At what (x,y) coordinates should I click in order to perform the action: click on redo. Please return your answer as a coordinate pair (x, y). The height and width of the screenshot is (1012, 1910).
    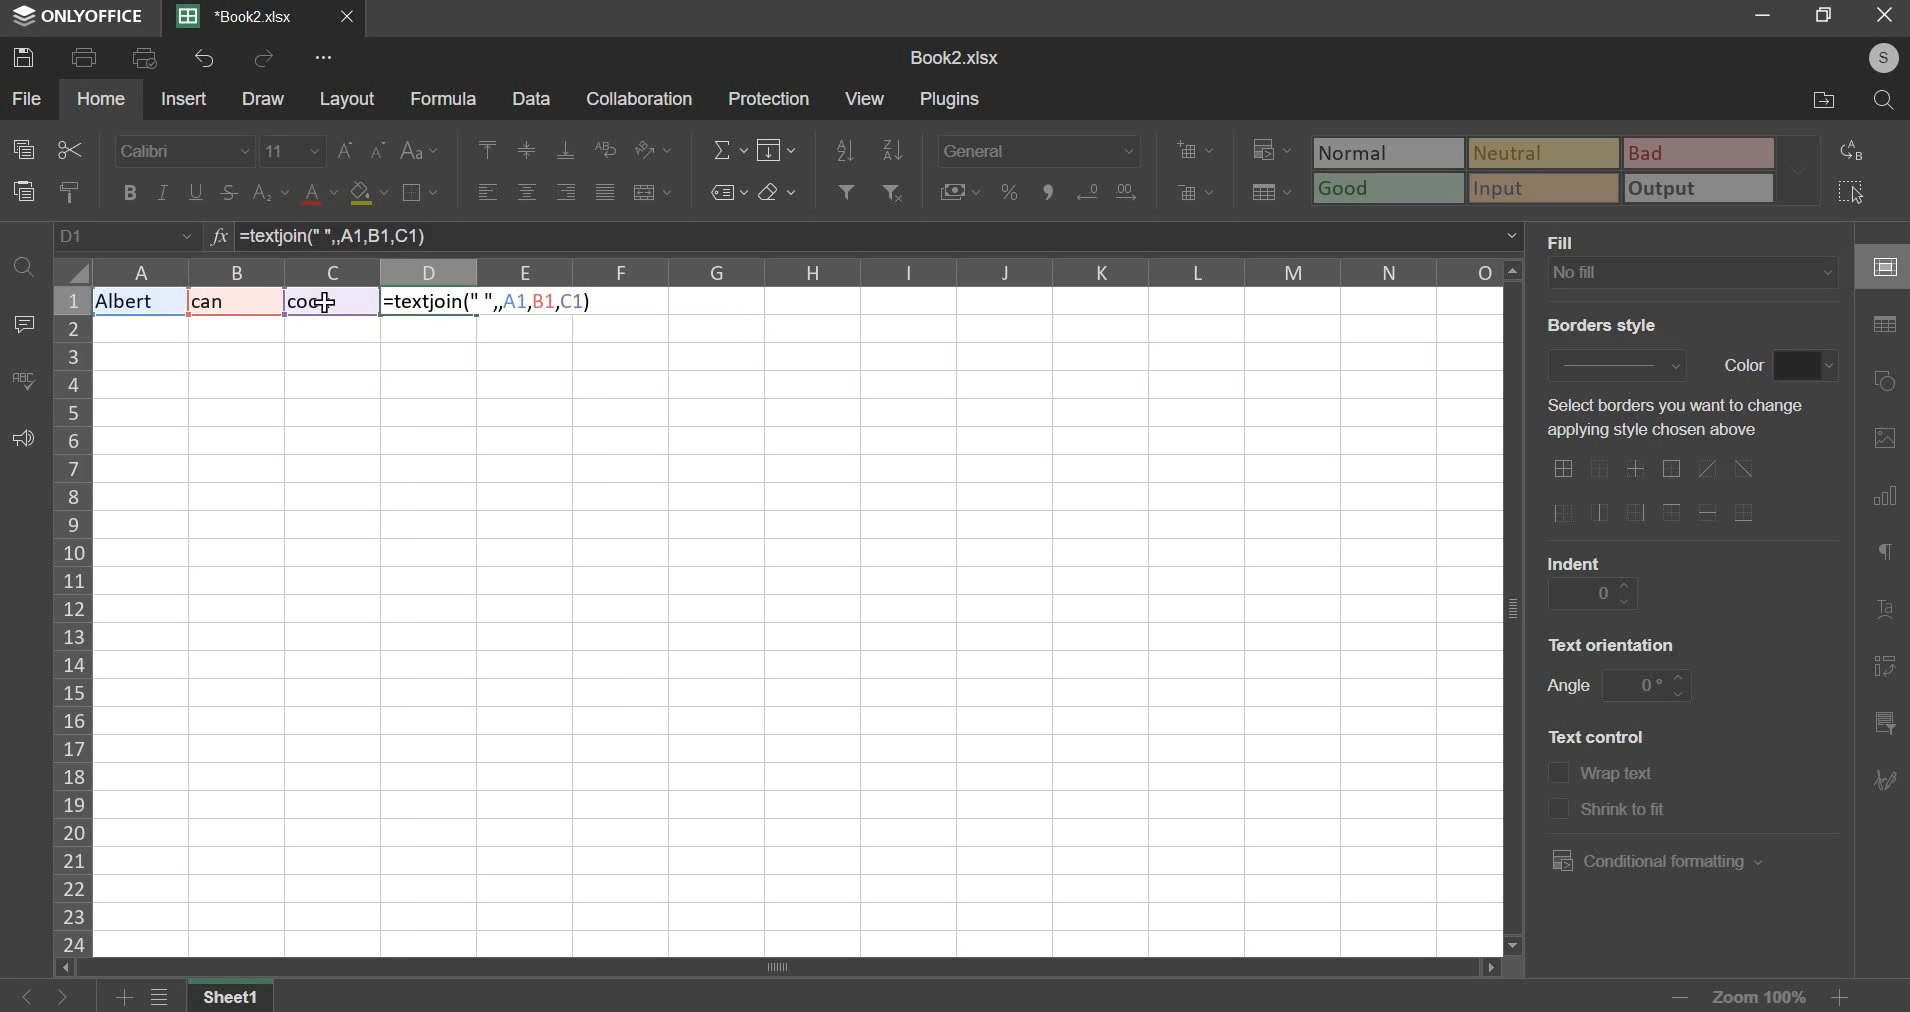
    Looking at the image, I should click on (266, 59).